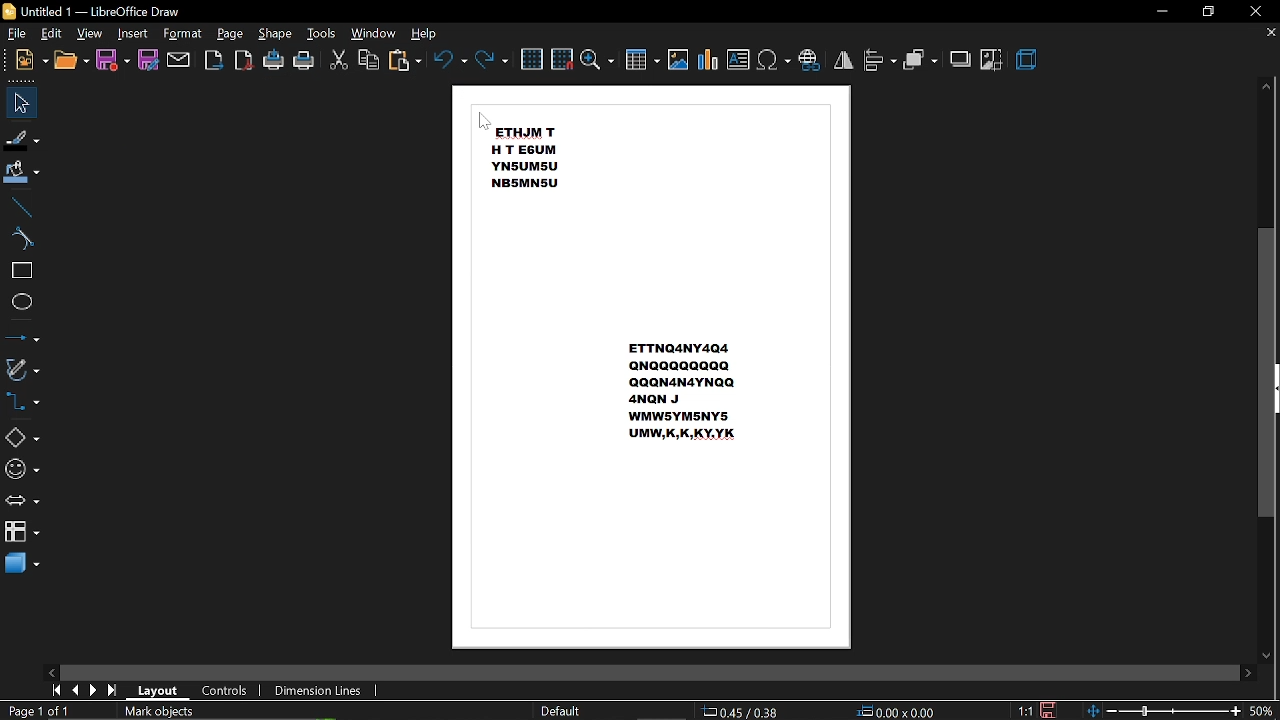 This screenshot has height=720, width=1280. I want to click on print, so click(305, 61).